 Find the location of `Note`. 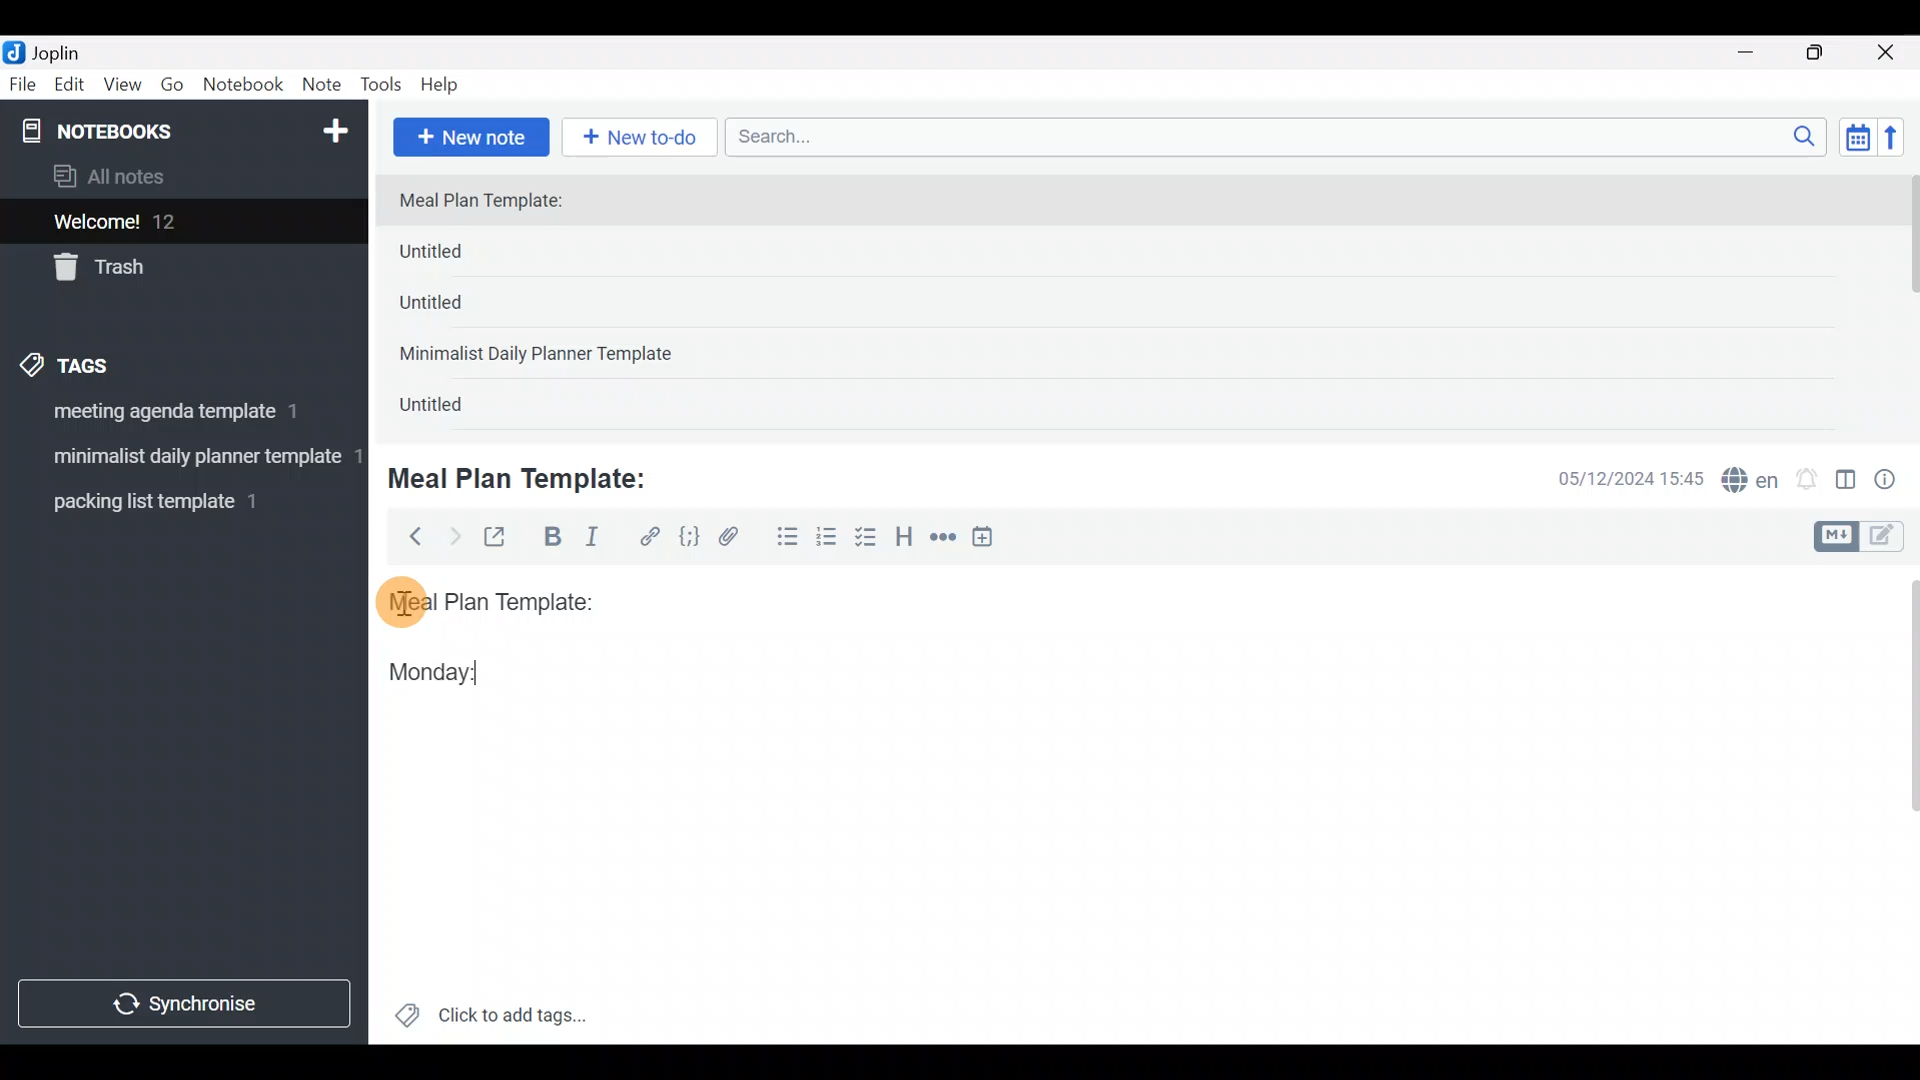

Note is located at coordinates (326, 86).